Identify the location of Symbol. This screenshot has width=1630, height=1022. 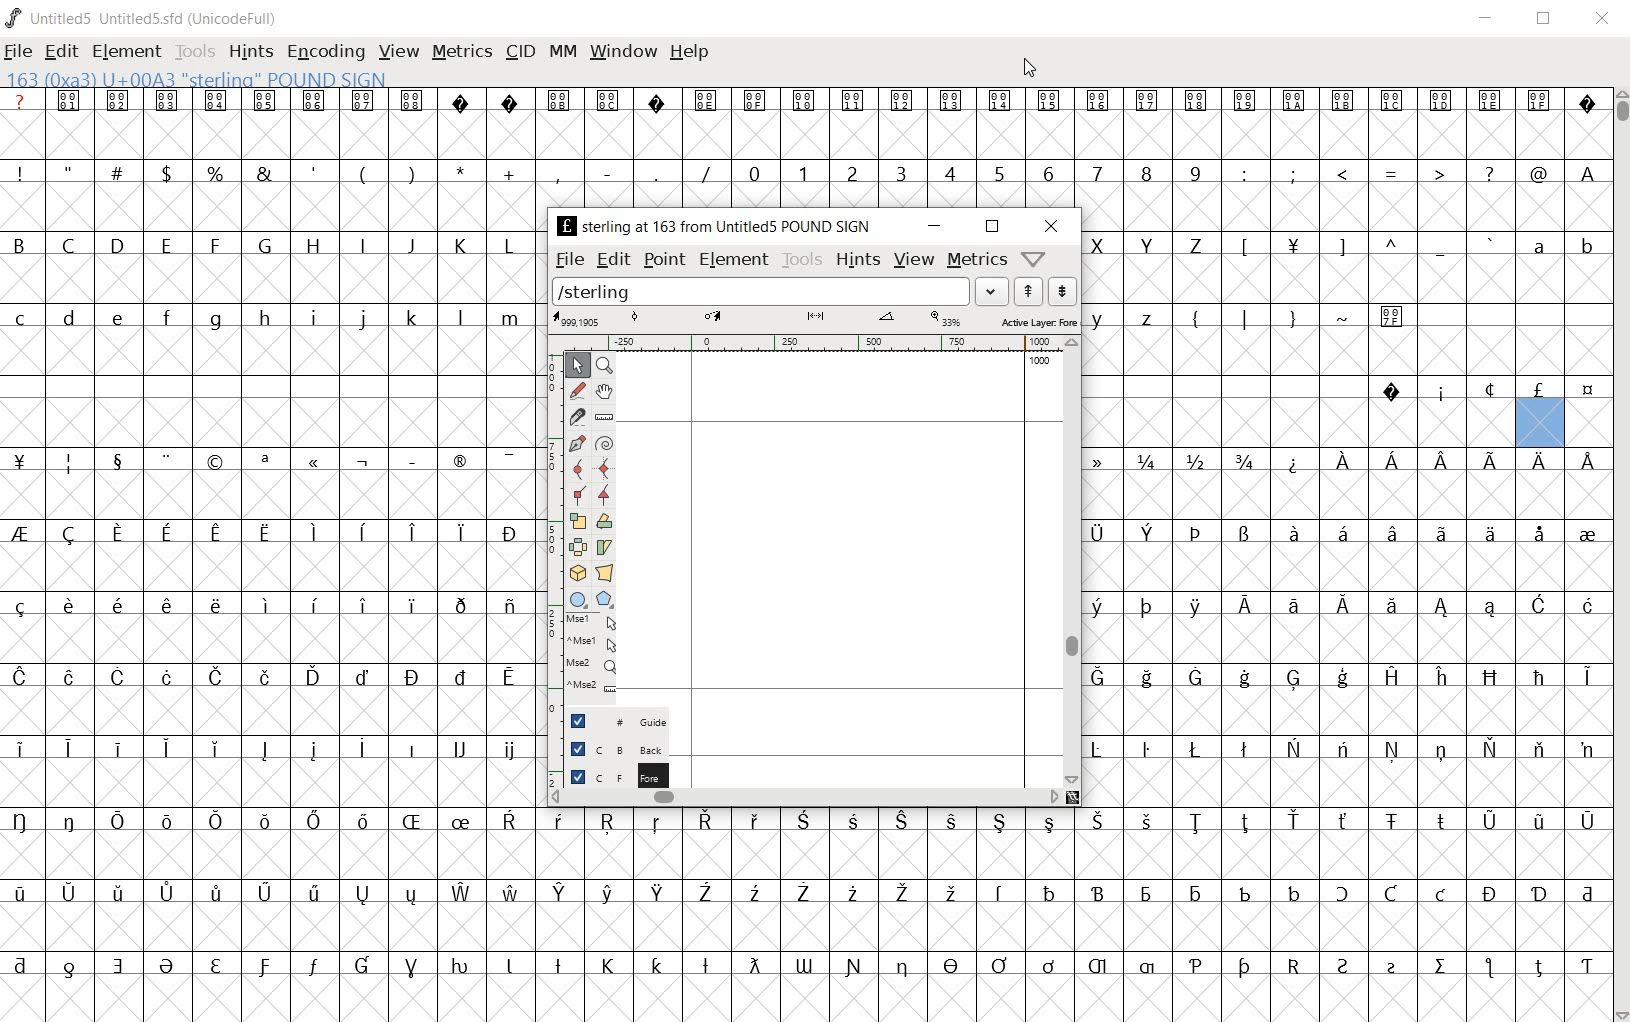
(1290, 534).